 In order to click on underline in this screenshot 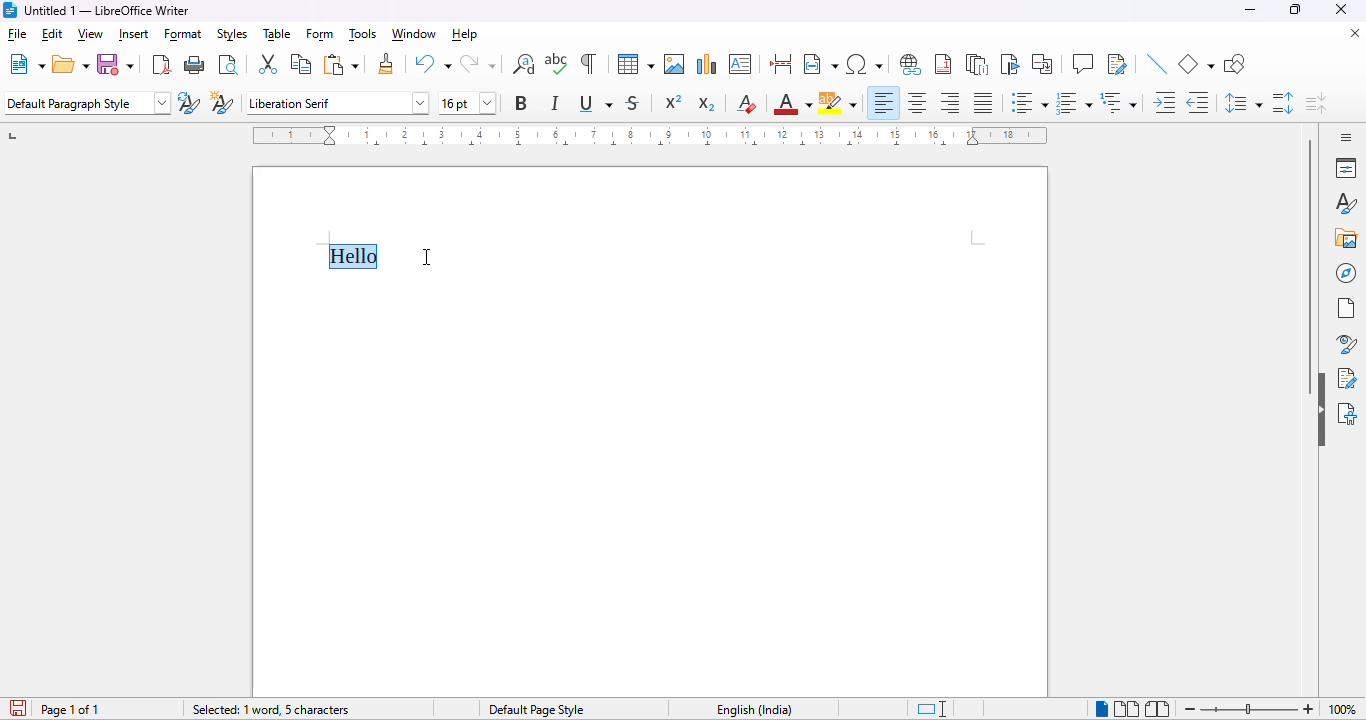, I will do `click(597, 104)`.